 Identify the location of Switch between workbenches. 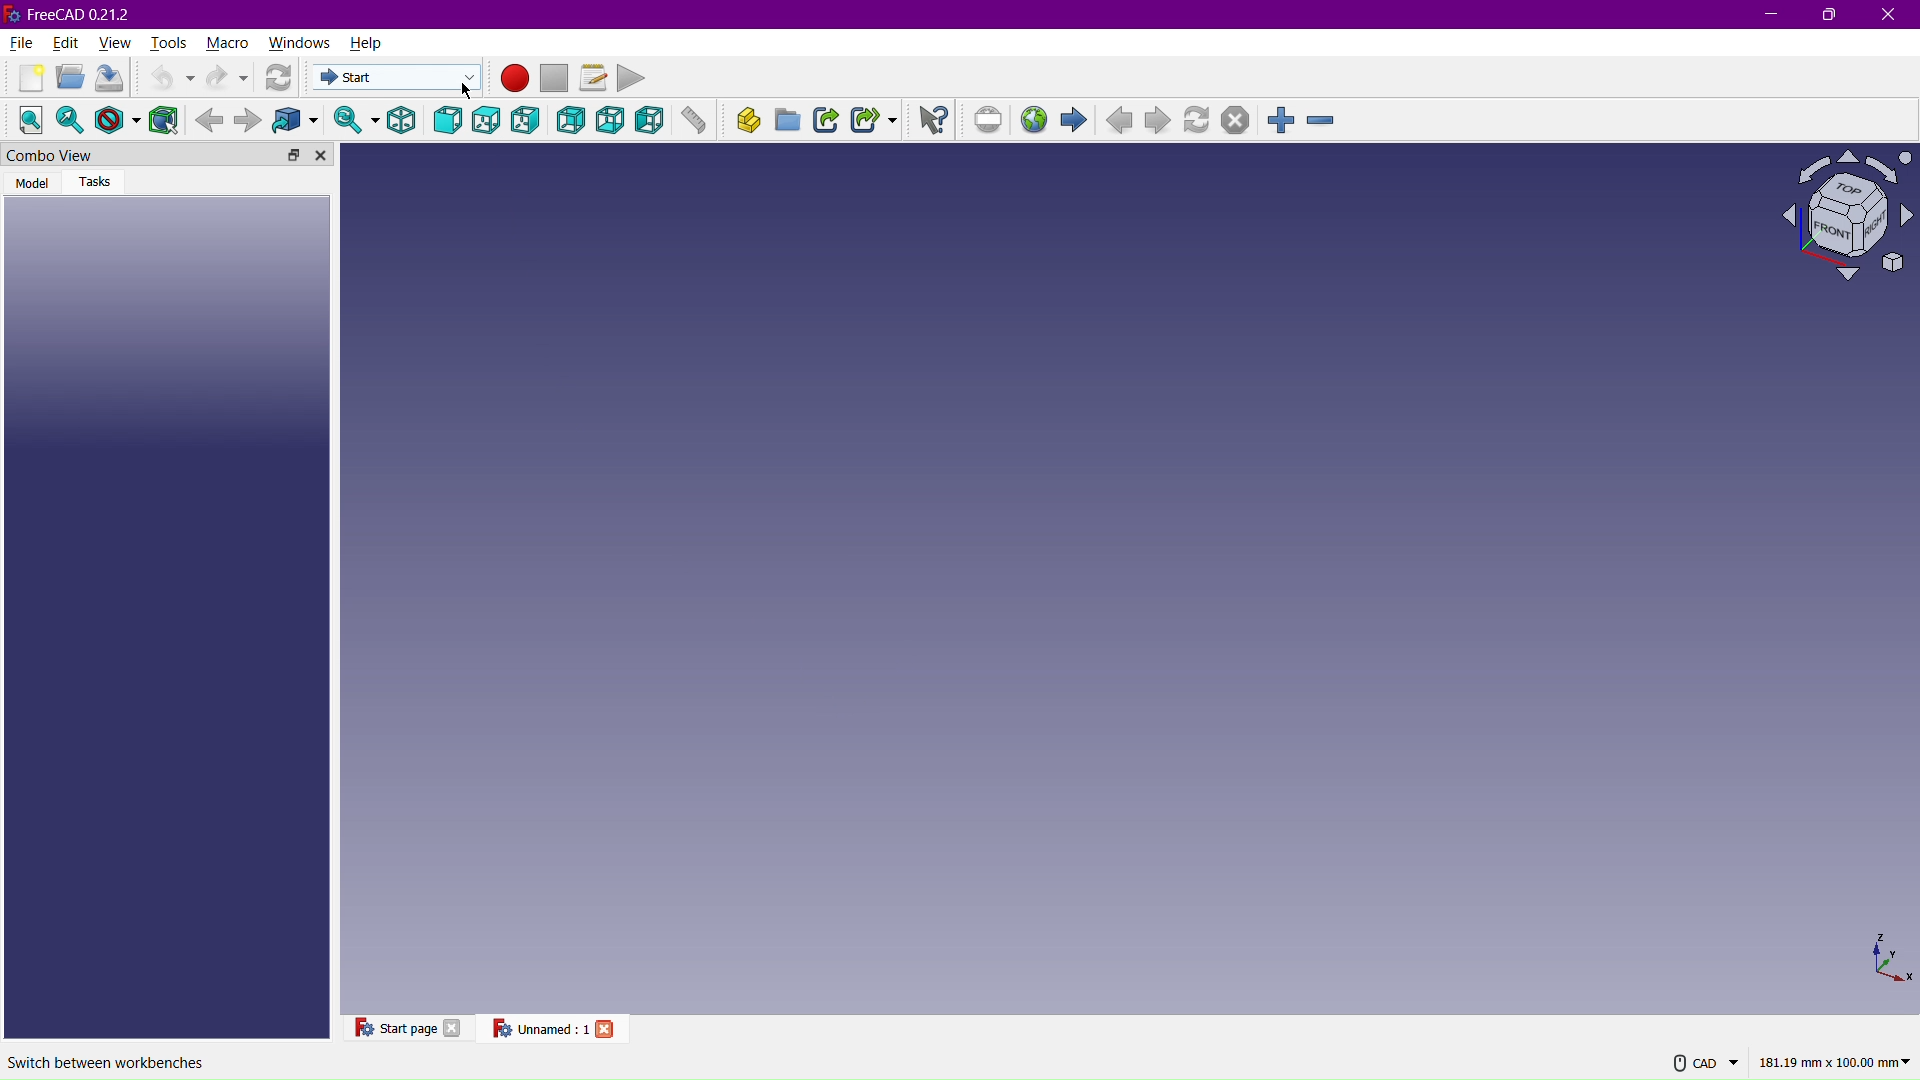
(107, 1061).